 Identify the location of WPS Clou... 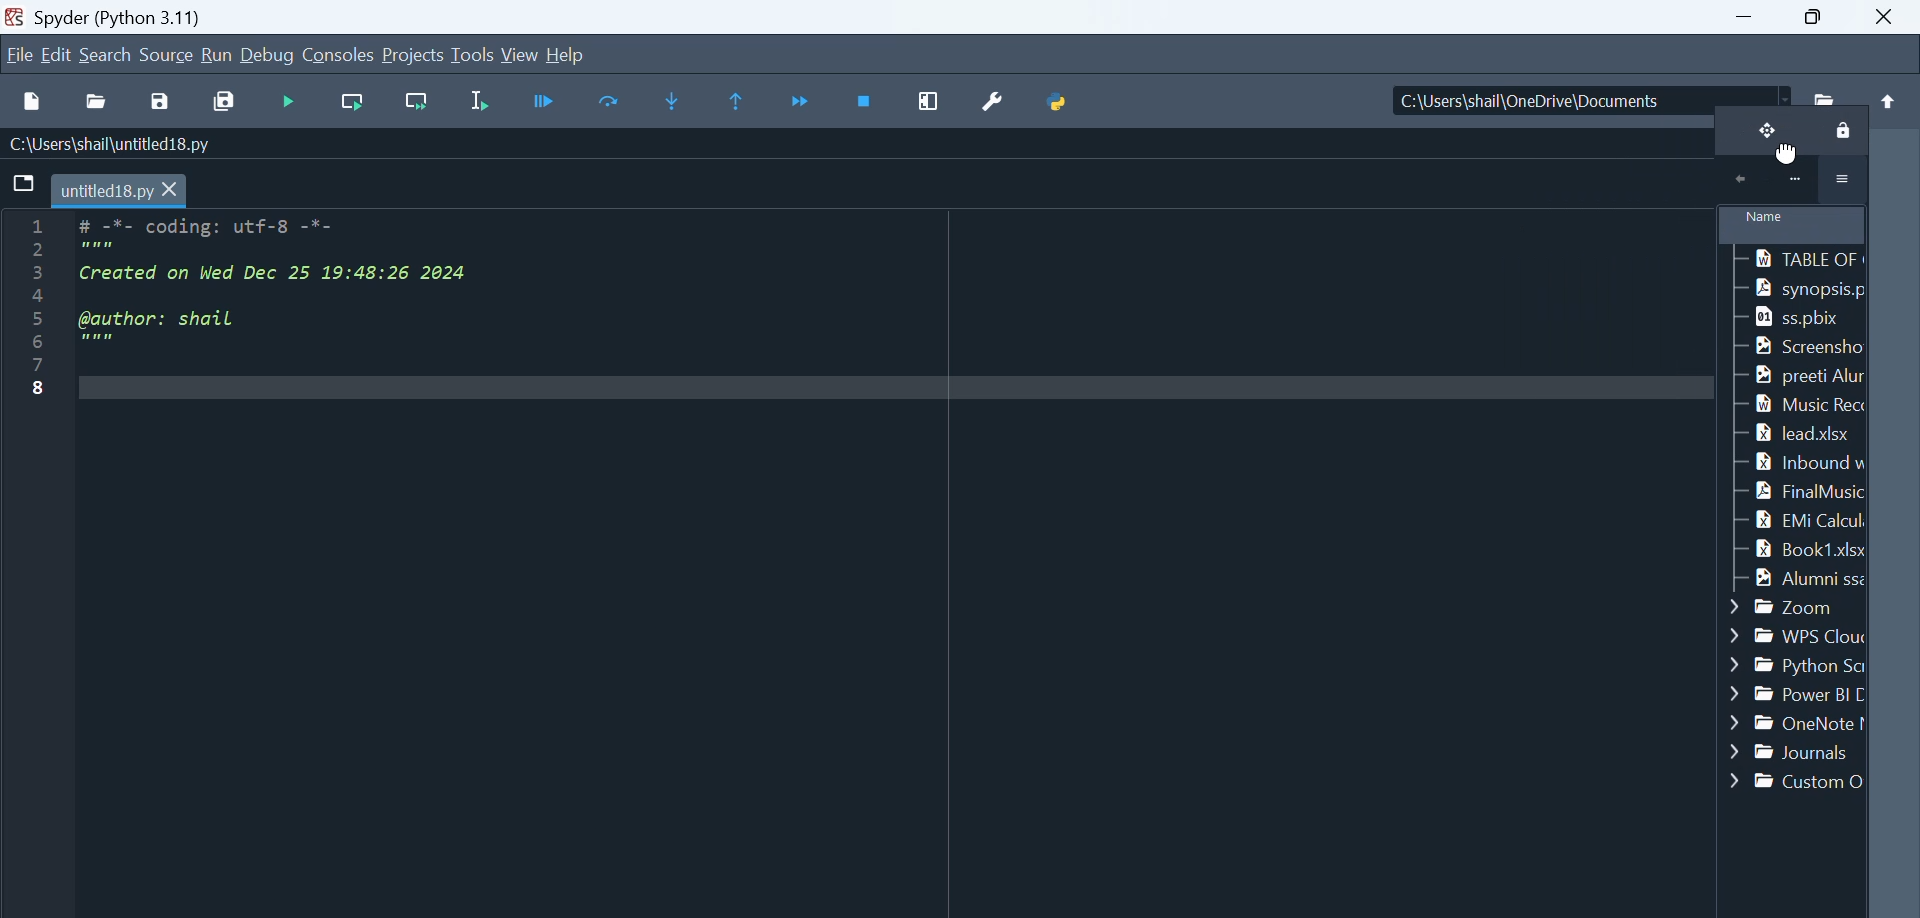
(1798, 635).